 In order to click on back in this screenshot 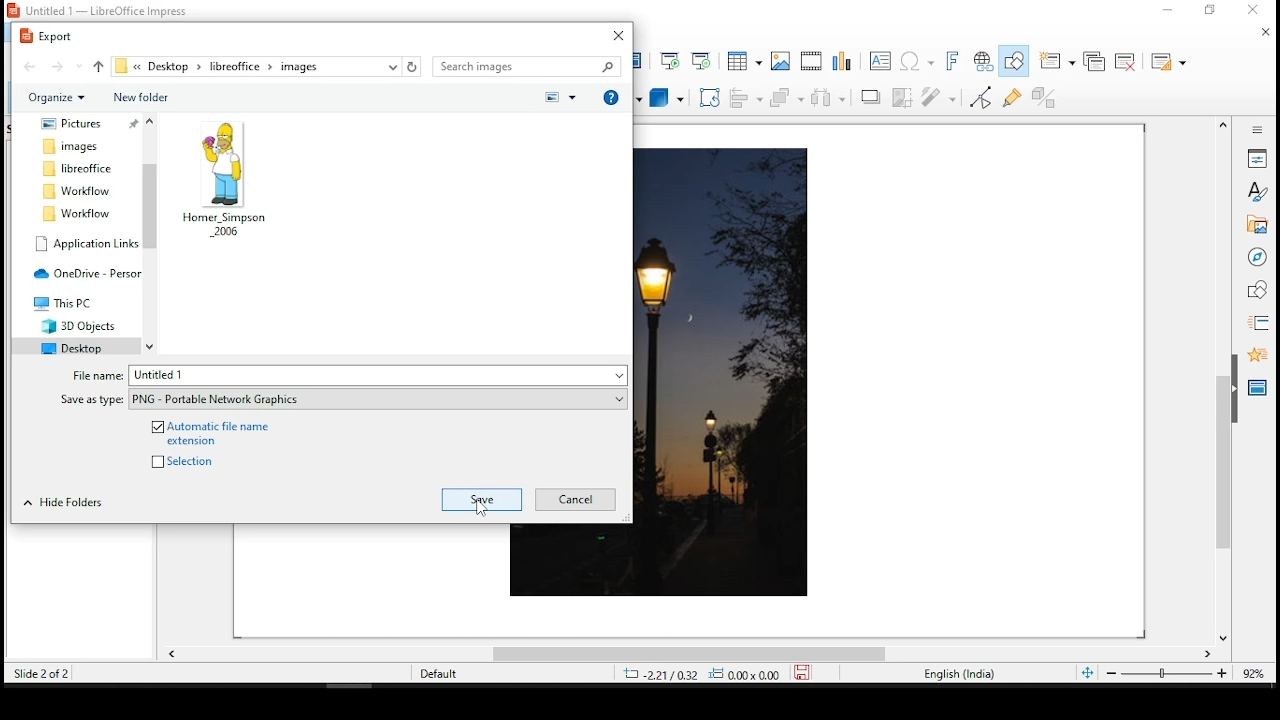, I will do `click(31, 66)`.